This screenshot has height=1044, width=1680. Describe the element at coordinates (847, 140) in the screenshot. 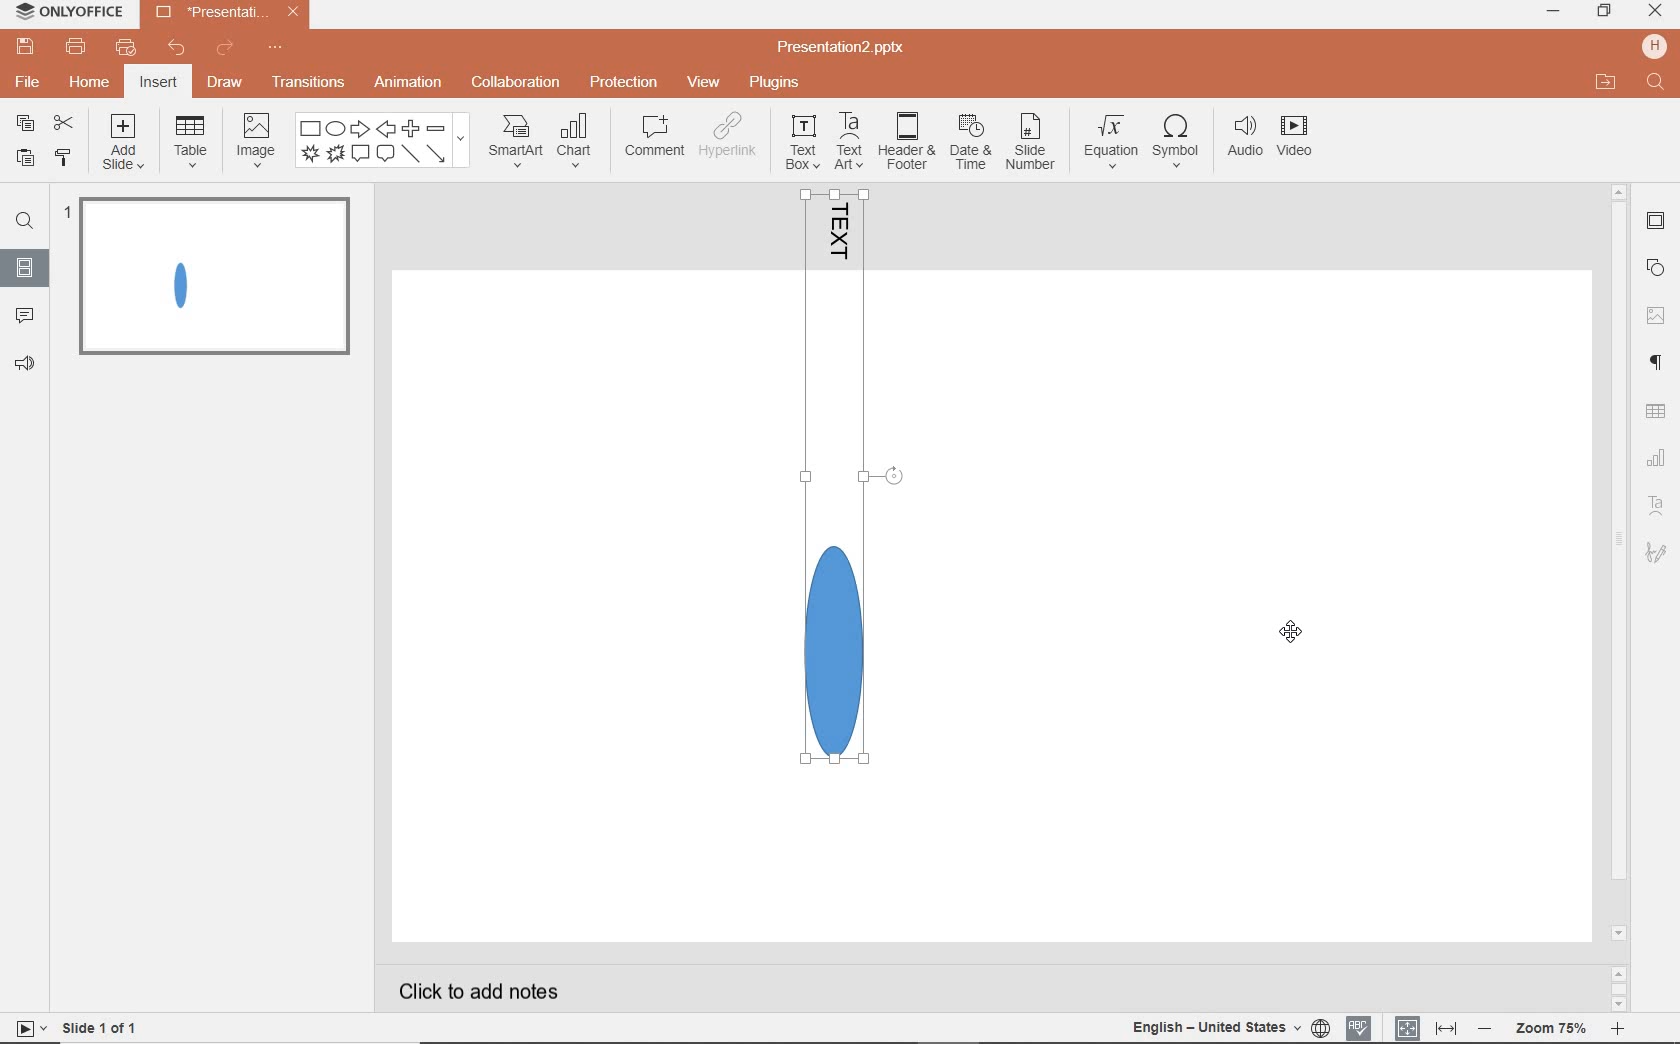

I see `textart` at that location.